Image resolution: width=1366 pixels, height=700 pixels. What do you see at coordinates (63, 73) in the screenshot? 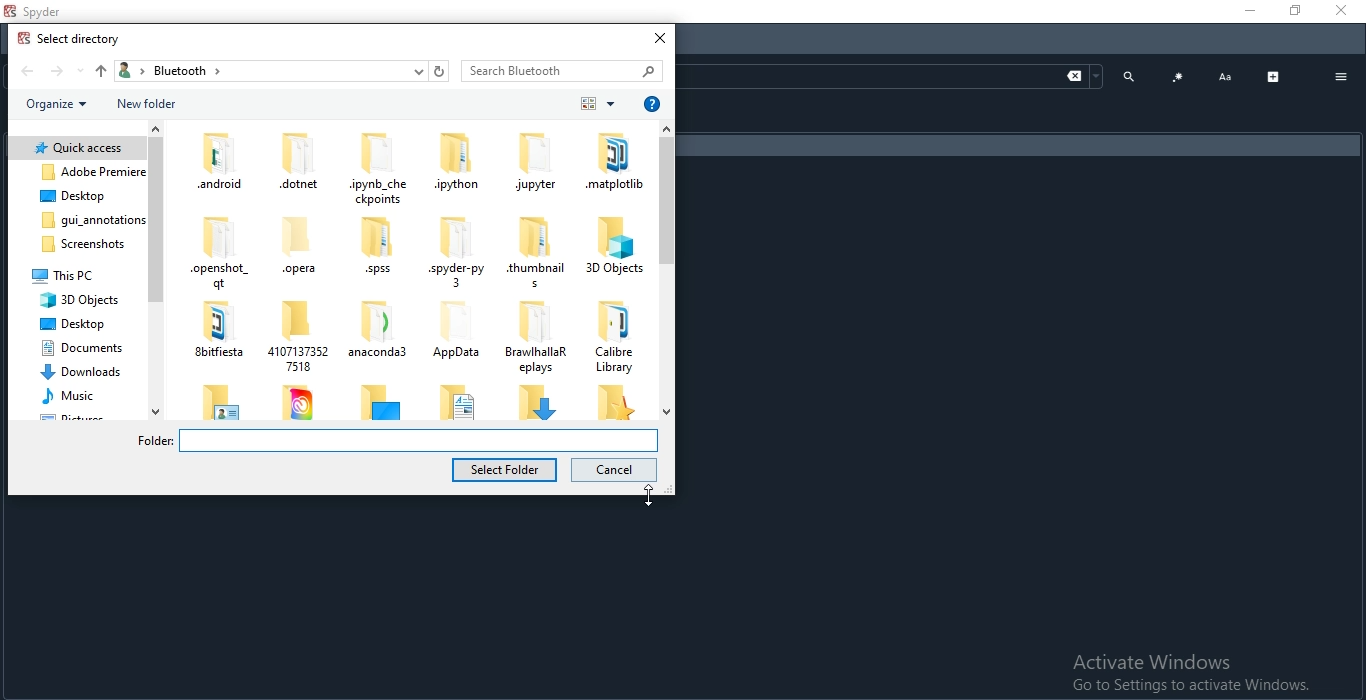
I see `forward` at bounding box center [63, 73].